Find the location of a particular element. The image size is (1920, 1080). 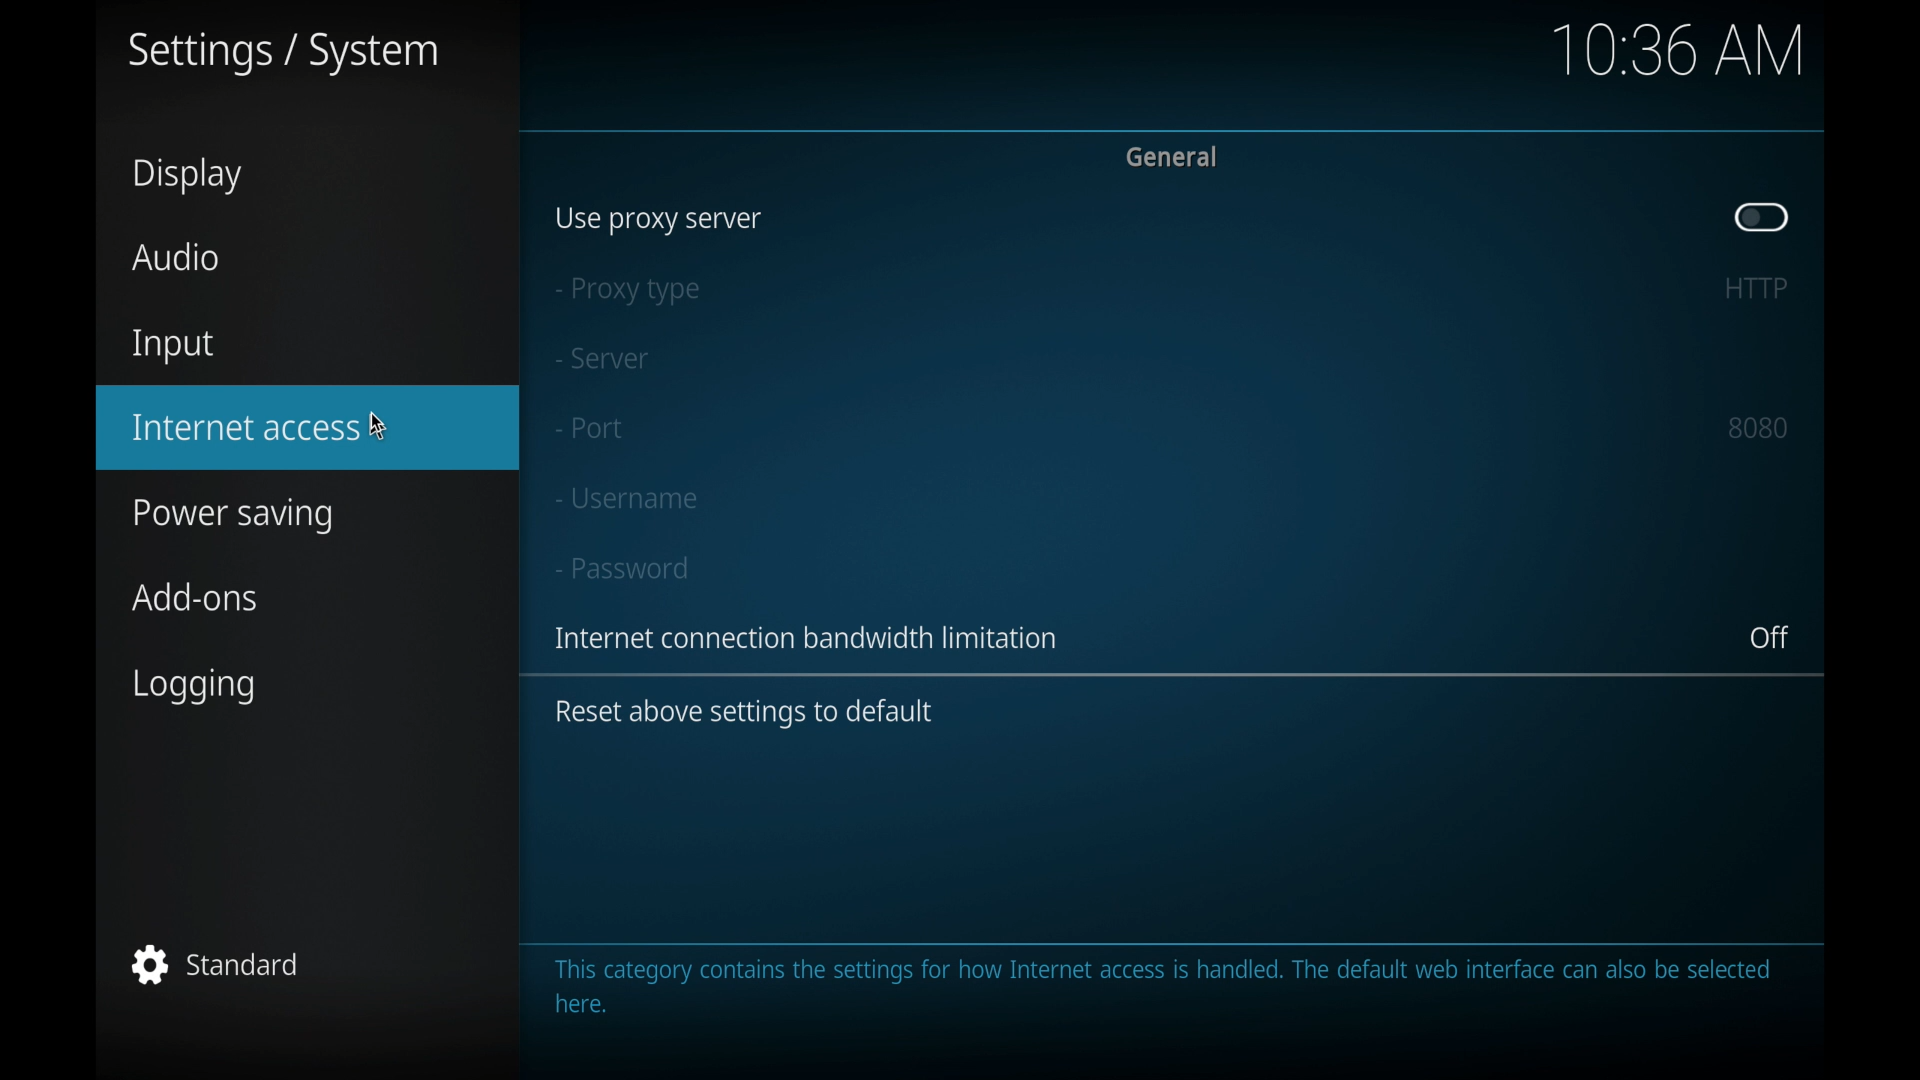

username is located at coordinates (625, 498).